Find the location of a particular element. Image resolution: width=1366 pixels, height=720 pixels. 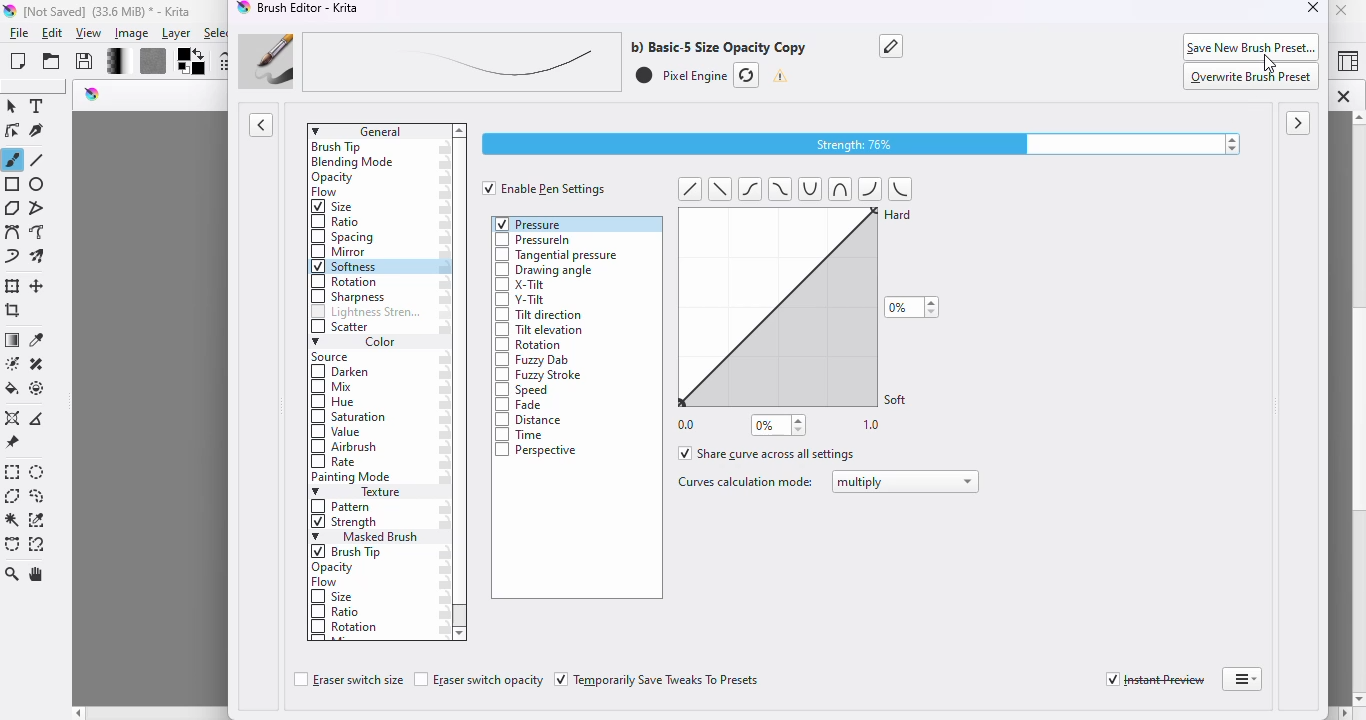

value is located at coordinates (337, 434).